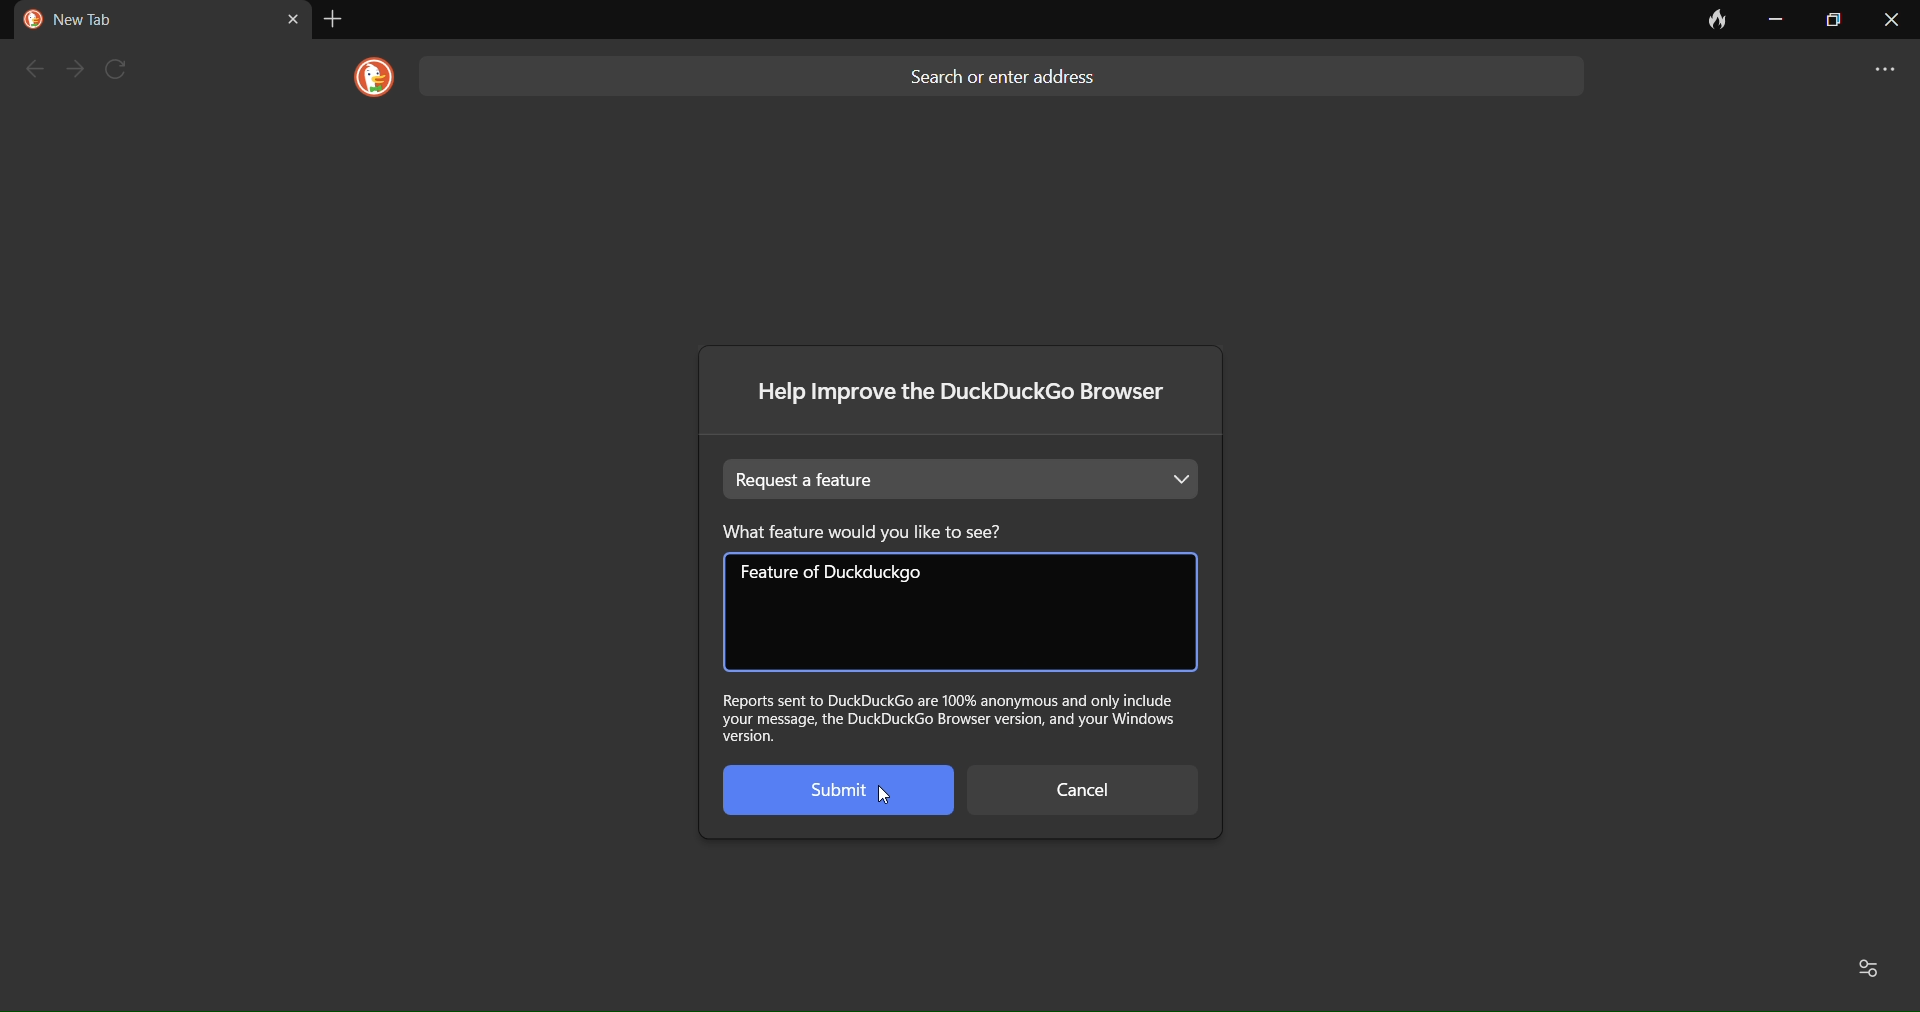  I want to click on feature of duckduckgo, so click(964, 612).